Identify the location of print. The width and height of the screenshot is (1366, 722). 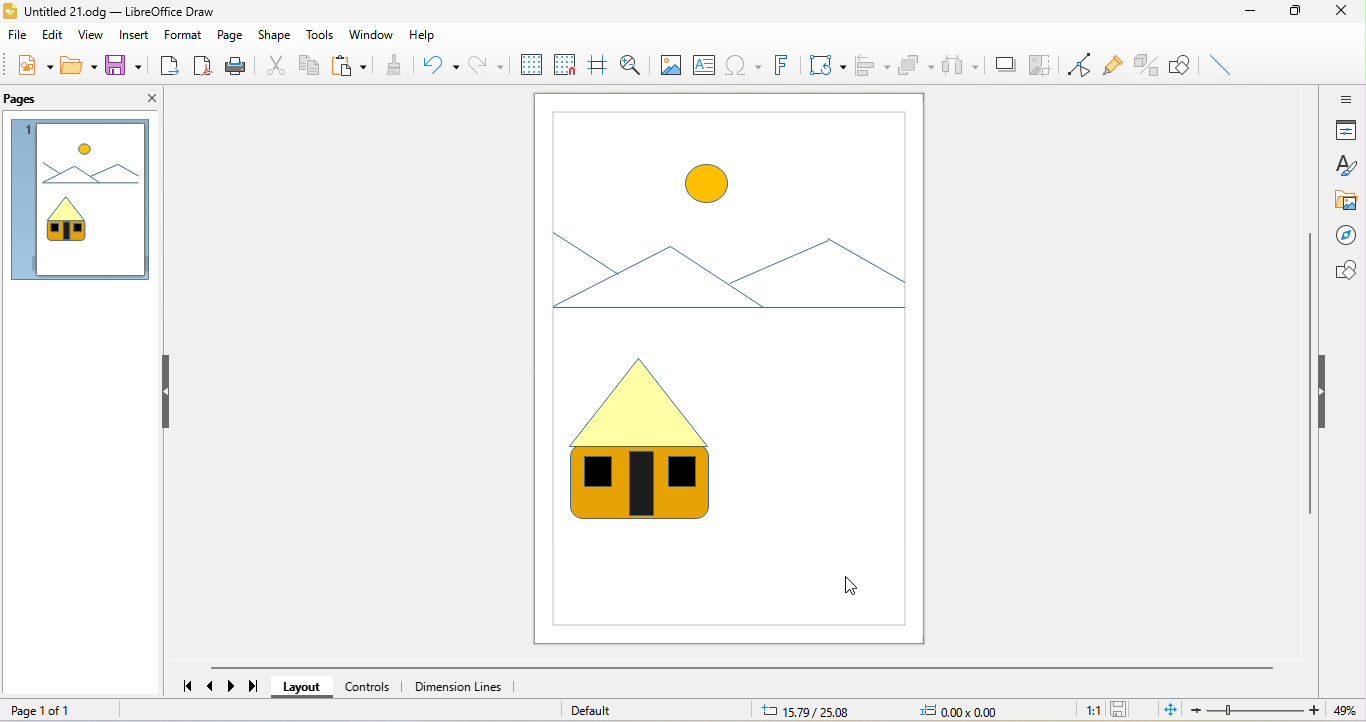
(237, 64).